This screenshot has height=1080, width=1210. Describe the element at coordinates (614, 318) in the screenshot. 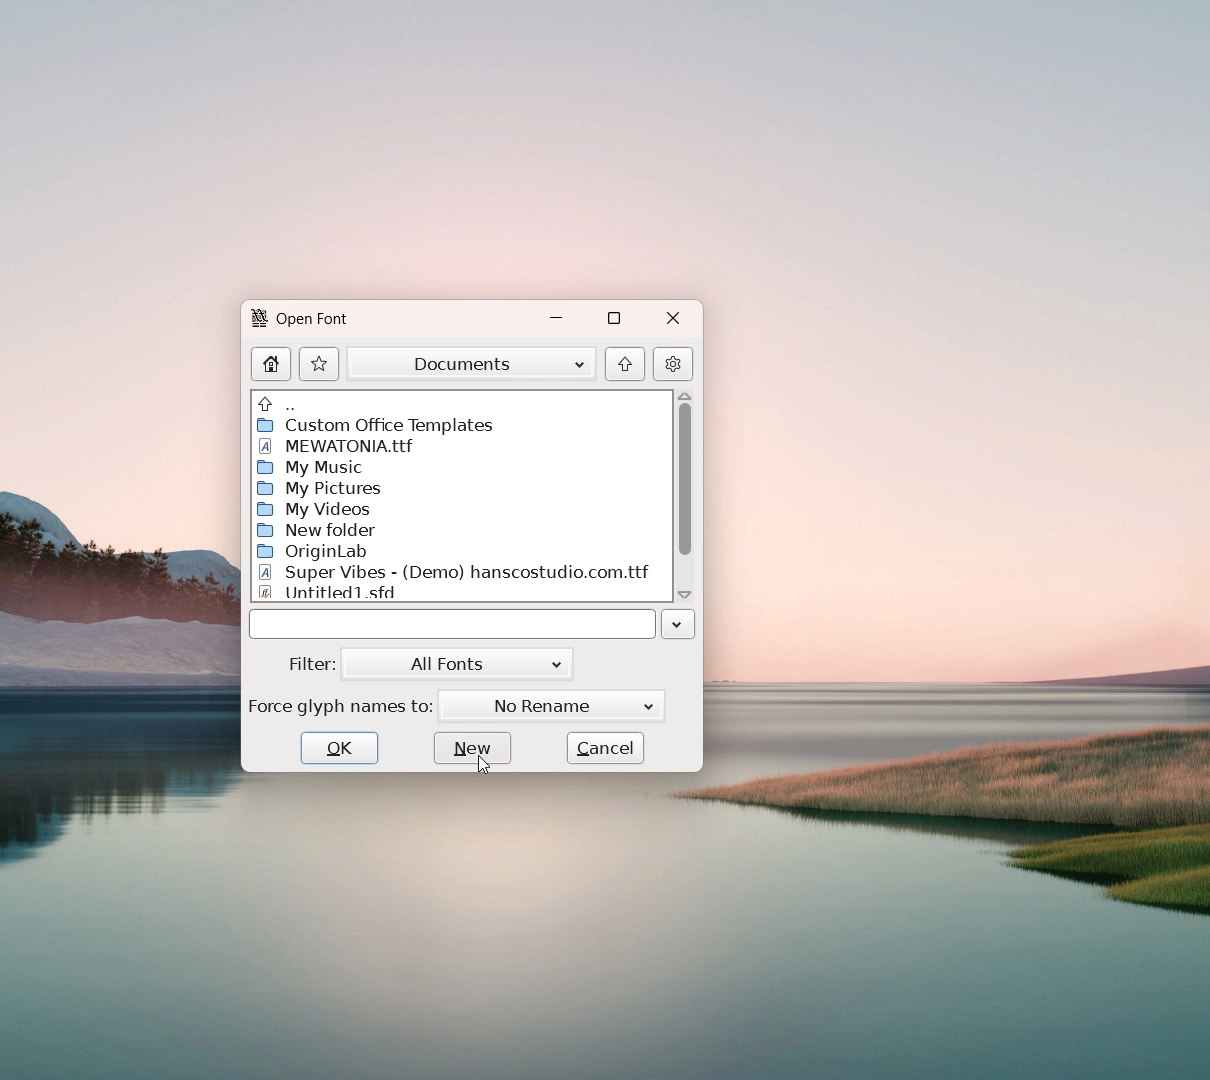

I see `maximize` at that location.